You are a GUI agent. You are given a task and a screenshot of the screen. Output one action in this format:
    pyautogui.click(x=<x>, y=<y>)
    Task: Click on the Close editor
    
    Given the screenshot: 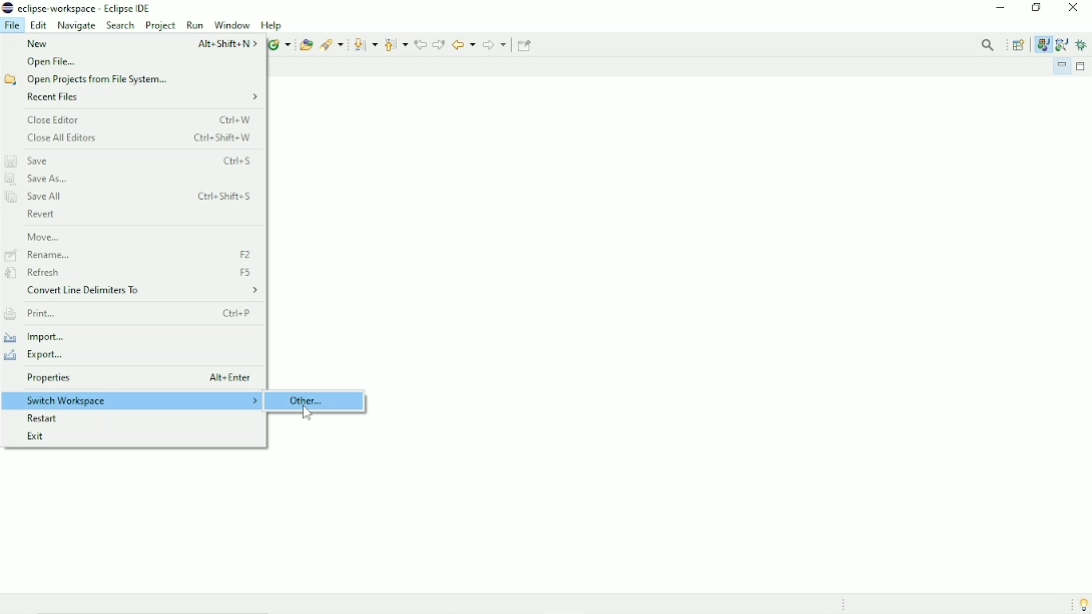 What is the action you would take?
    pyautogui.click(x=141, y=119)
    